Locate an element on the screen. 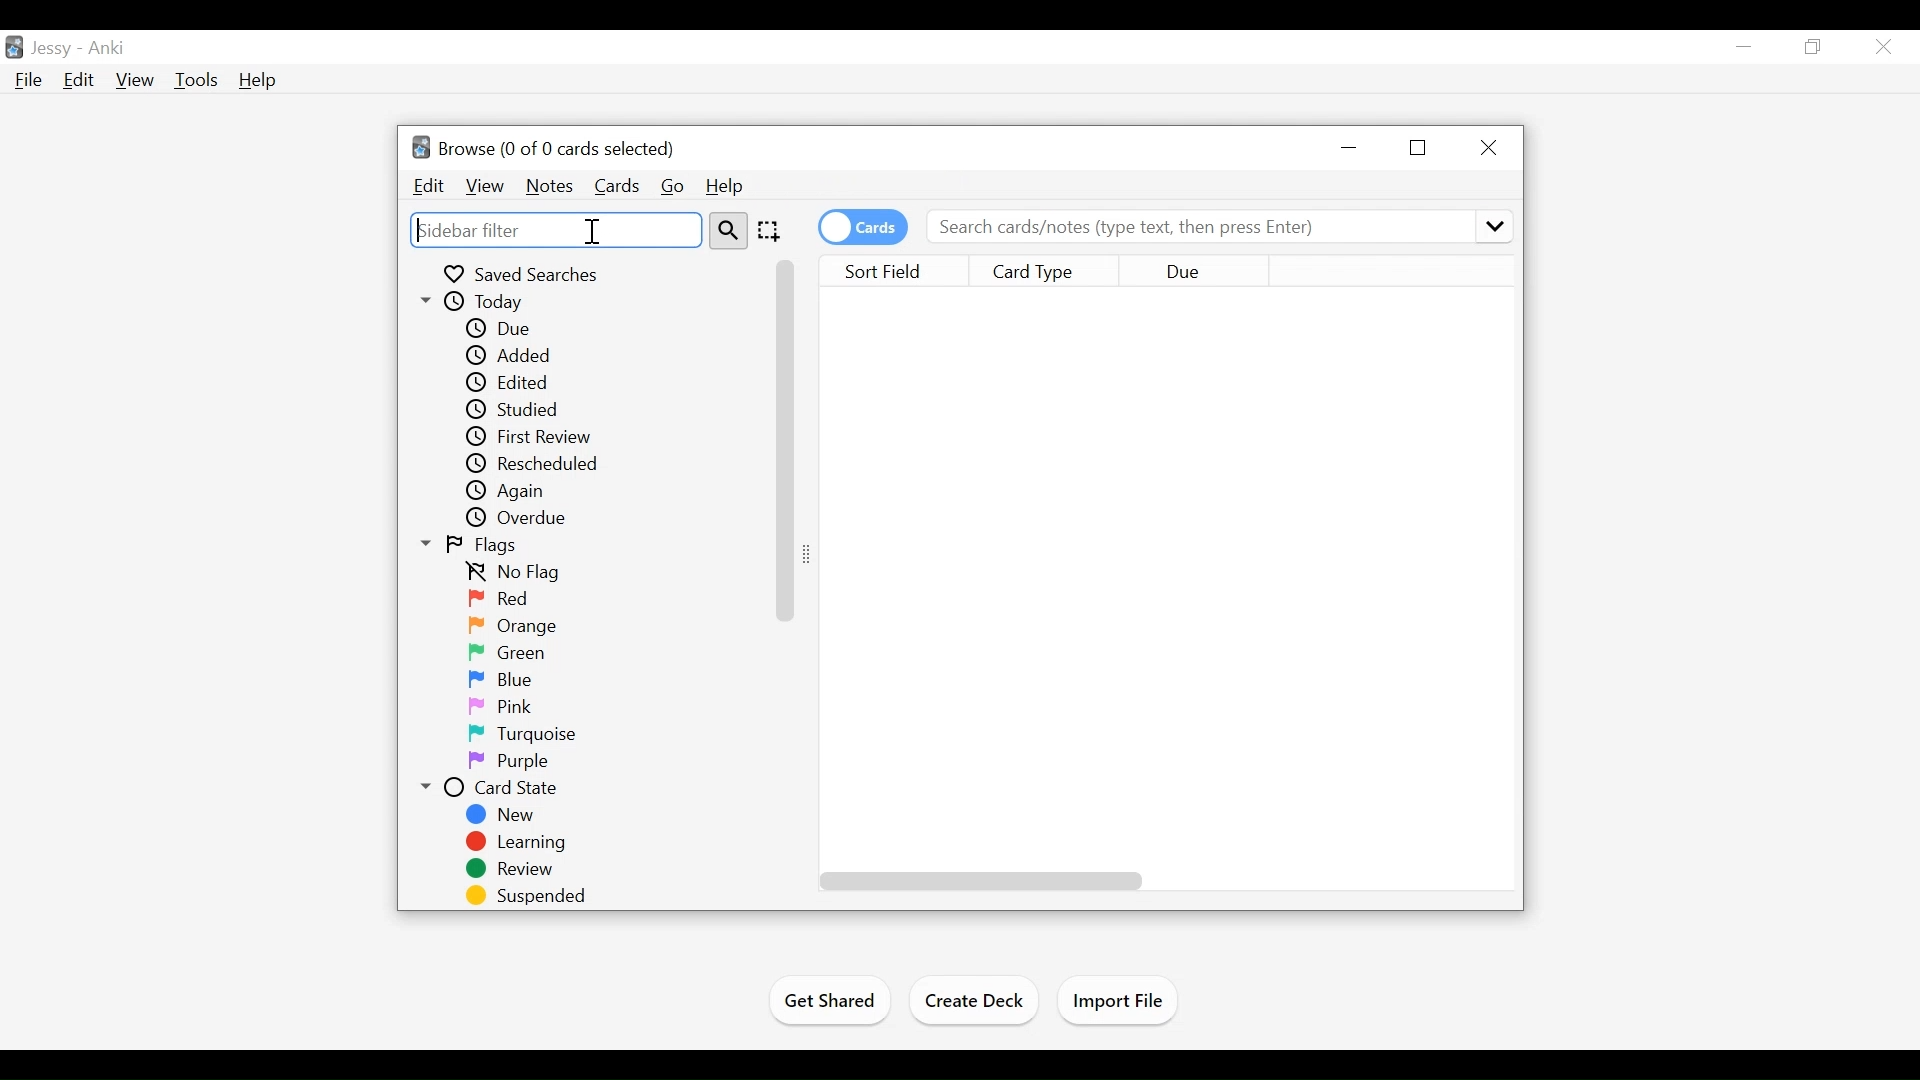 This screenshot has width=1920, height=1080. Edit is located at coordinates (429, 186).